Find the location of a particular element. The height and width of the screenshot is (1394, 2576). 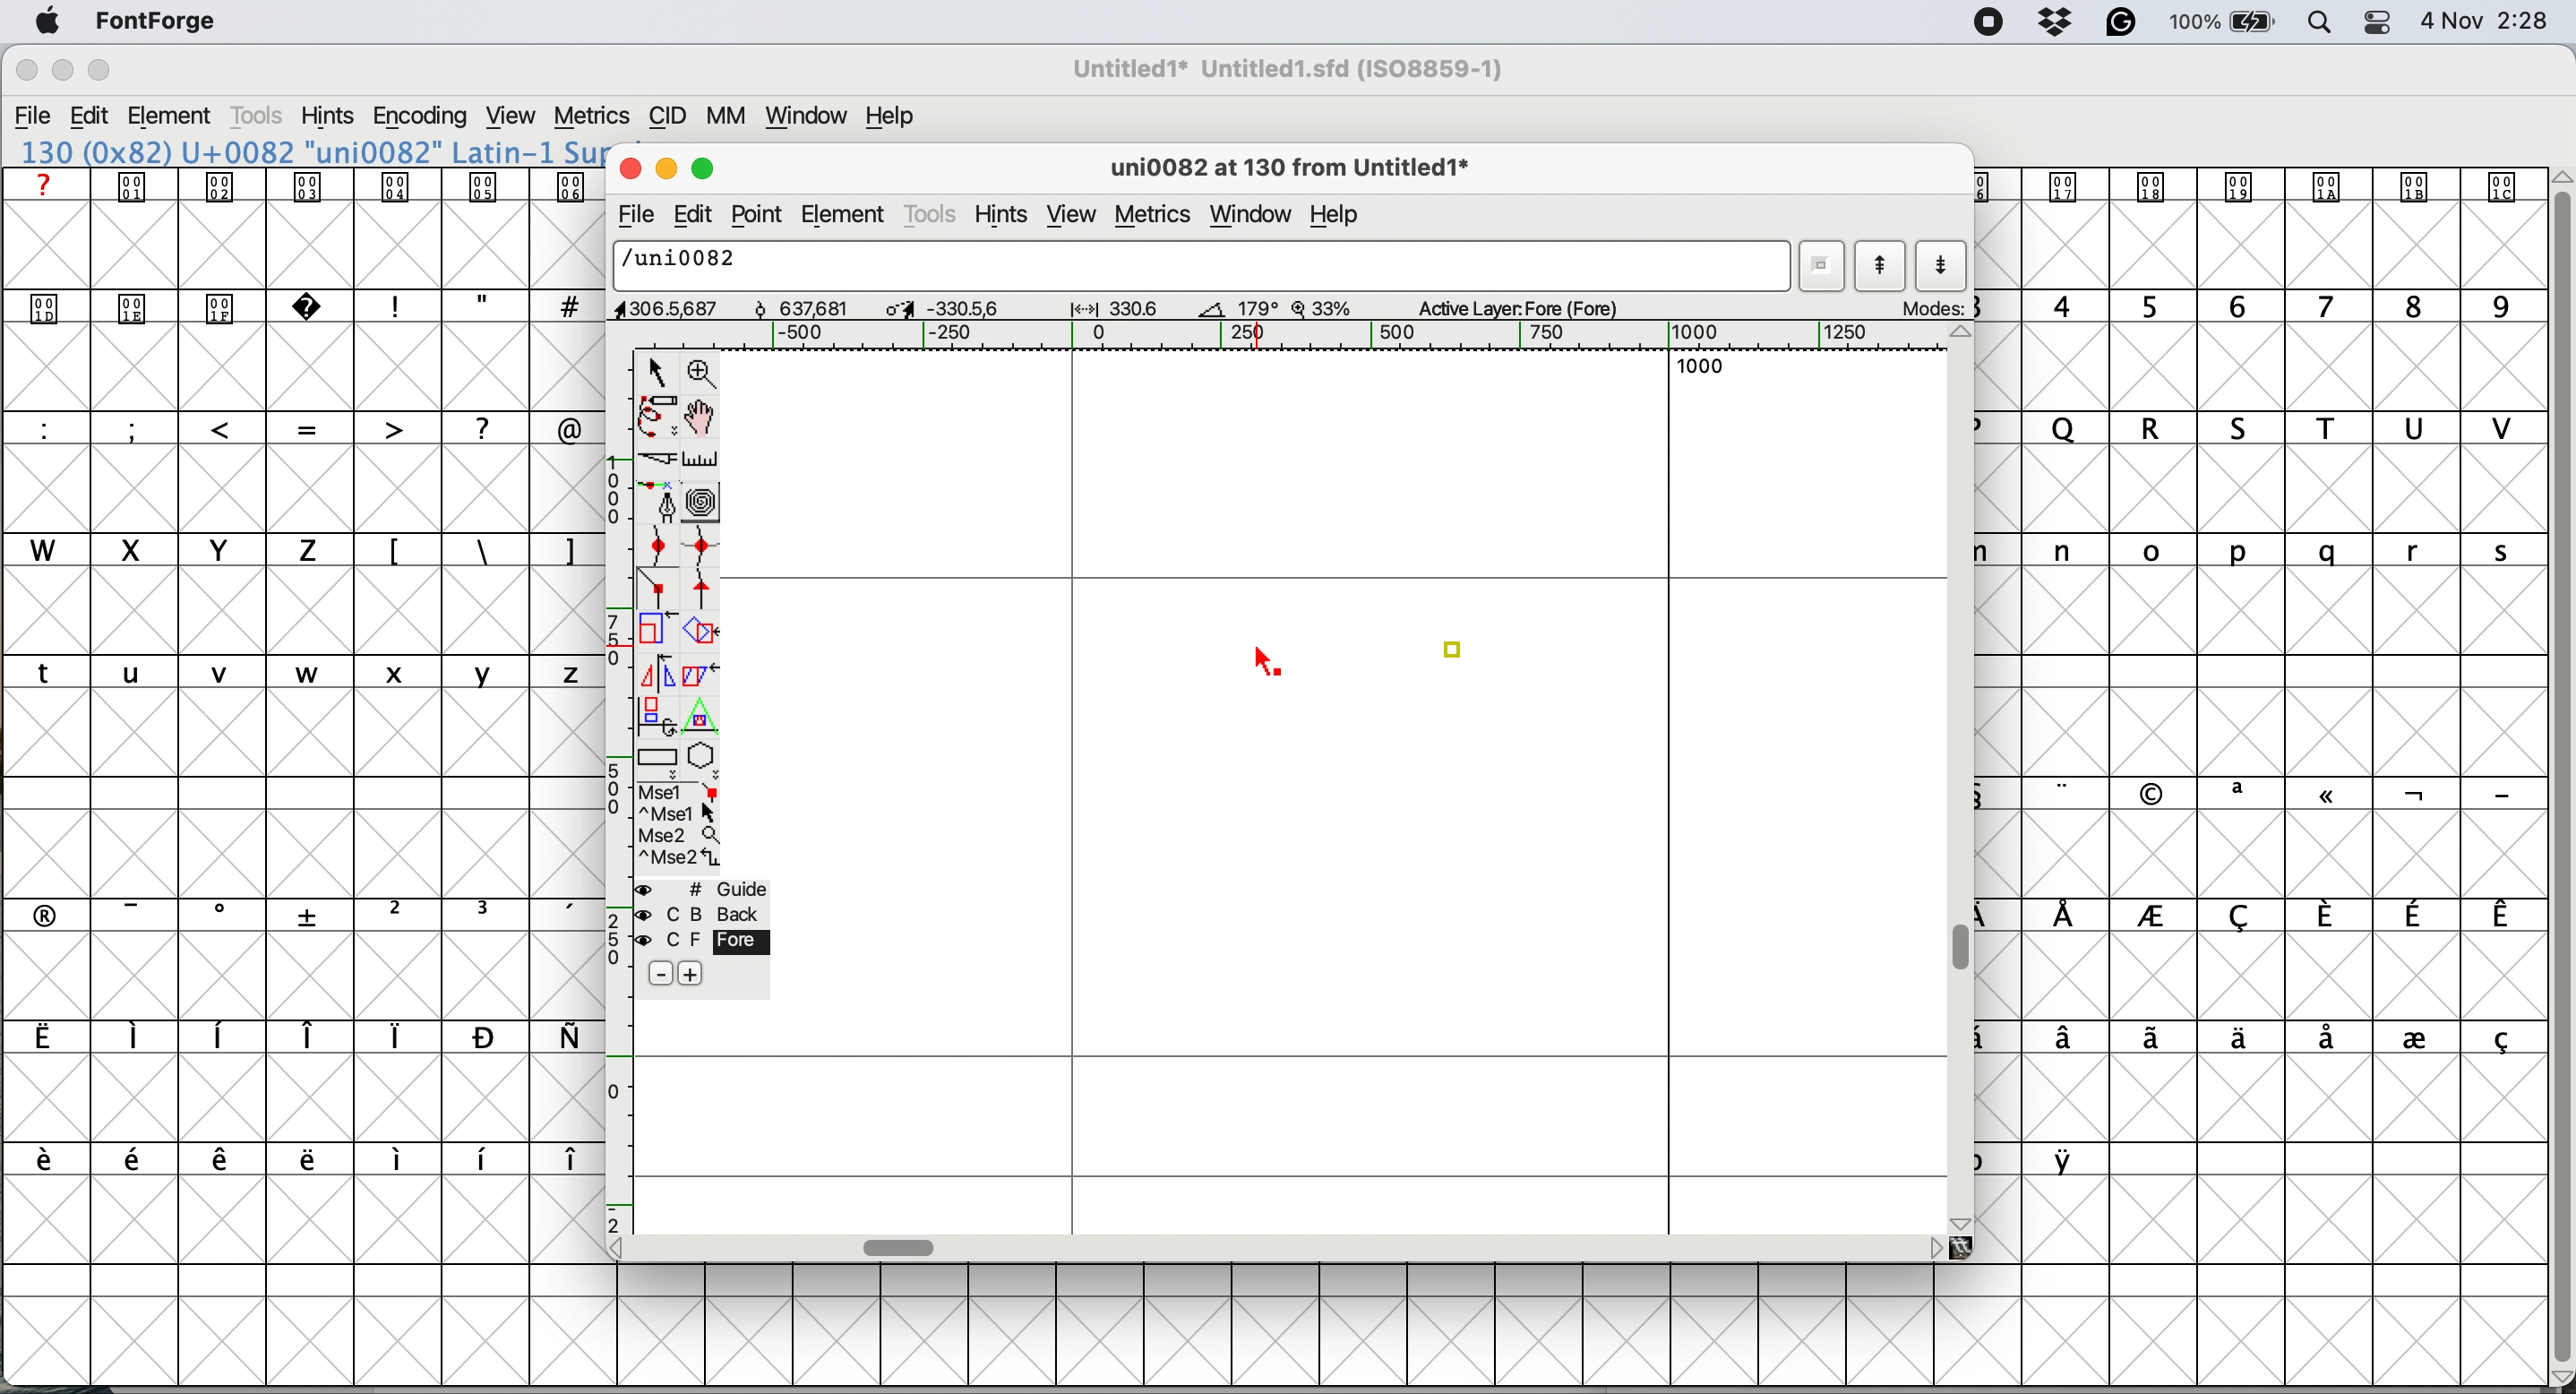

system logo is located at coordinates (48, 23).